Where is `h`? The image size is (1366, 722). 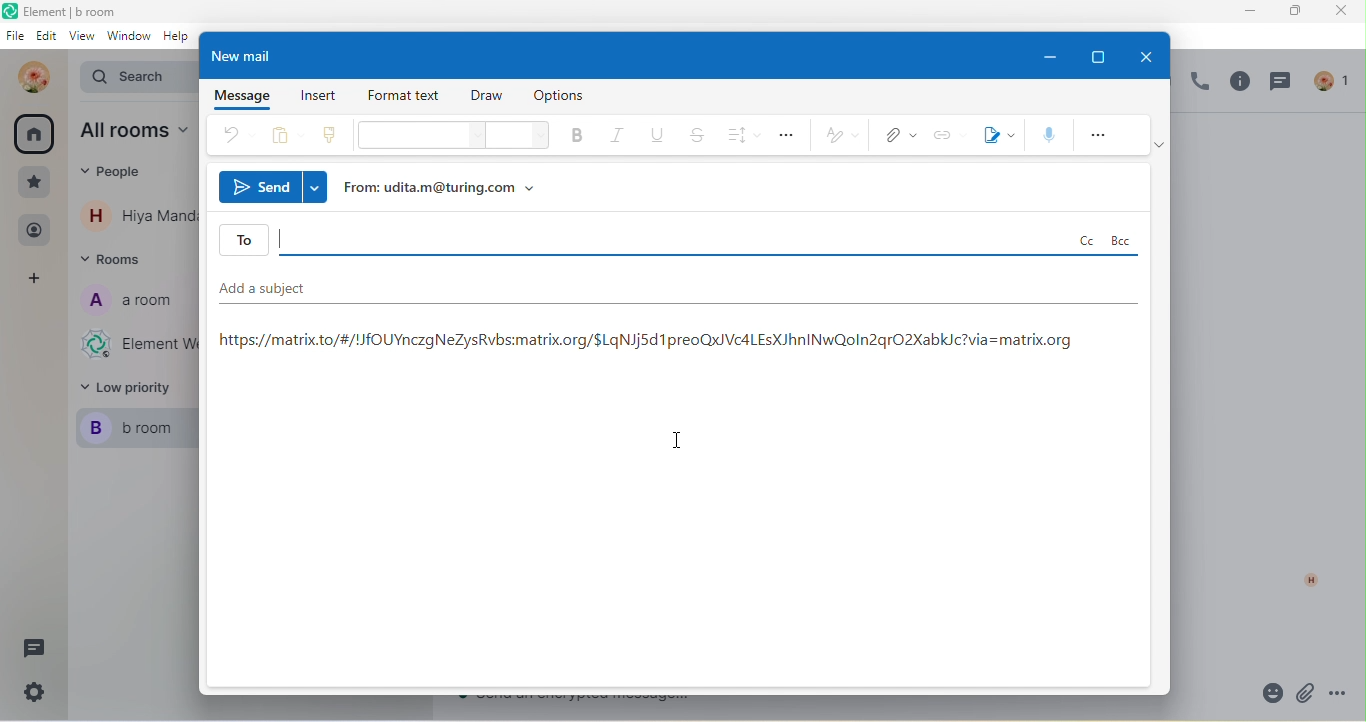 h is located at coordinates (1305, 579).